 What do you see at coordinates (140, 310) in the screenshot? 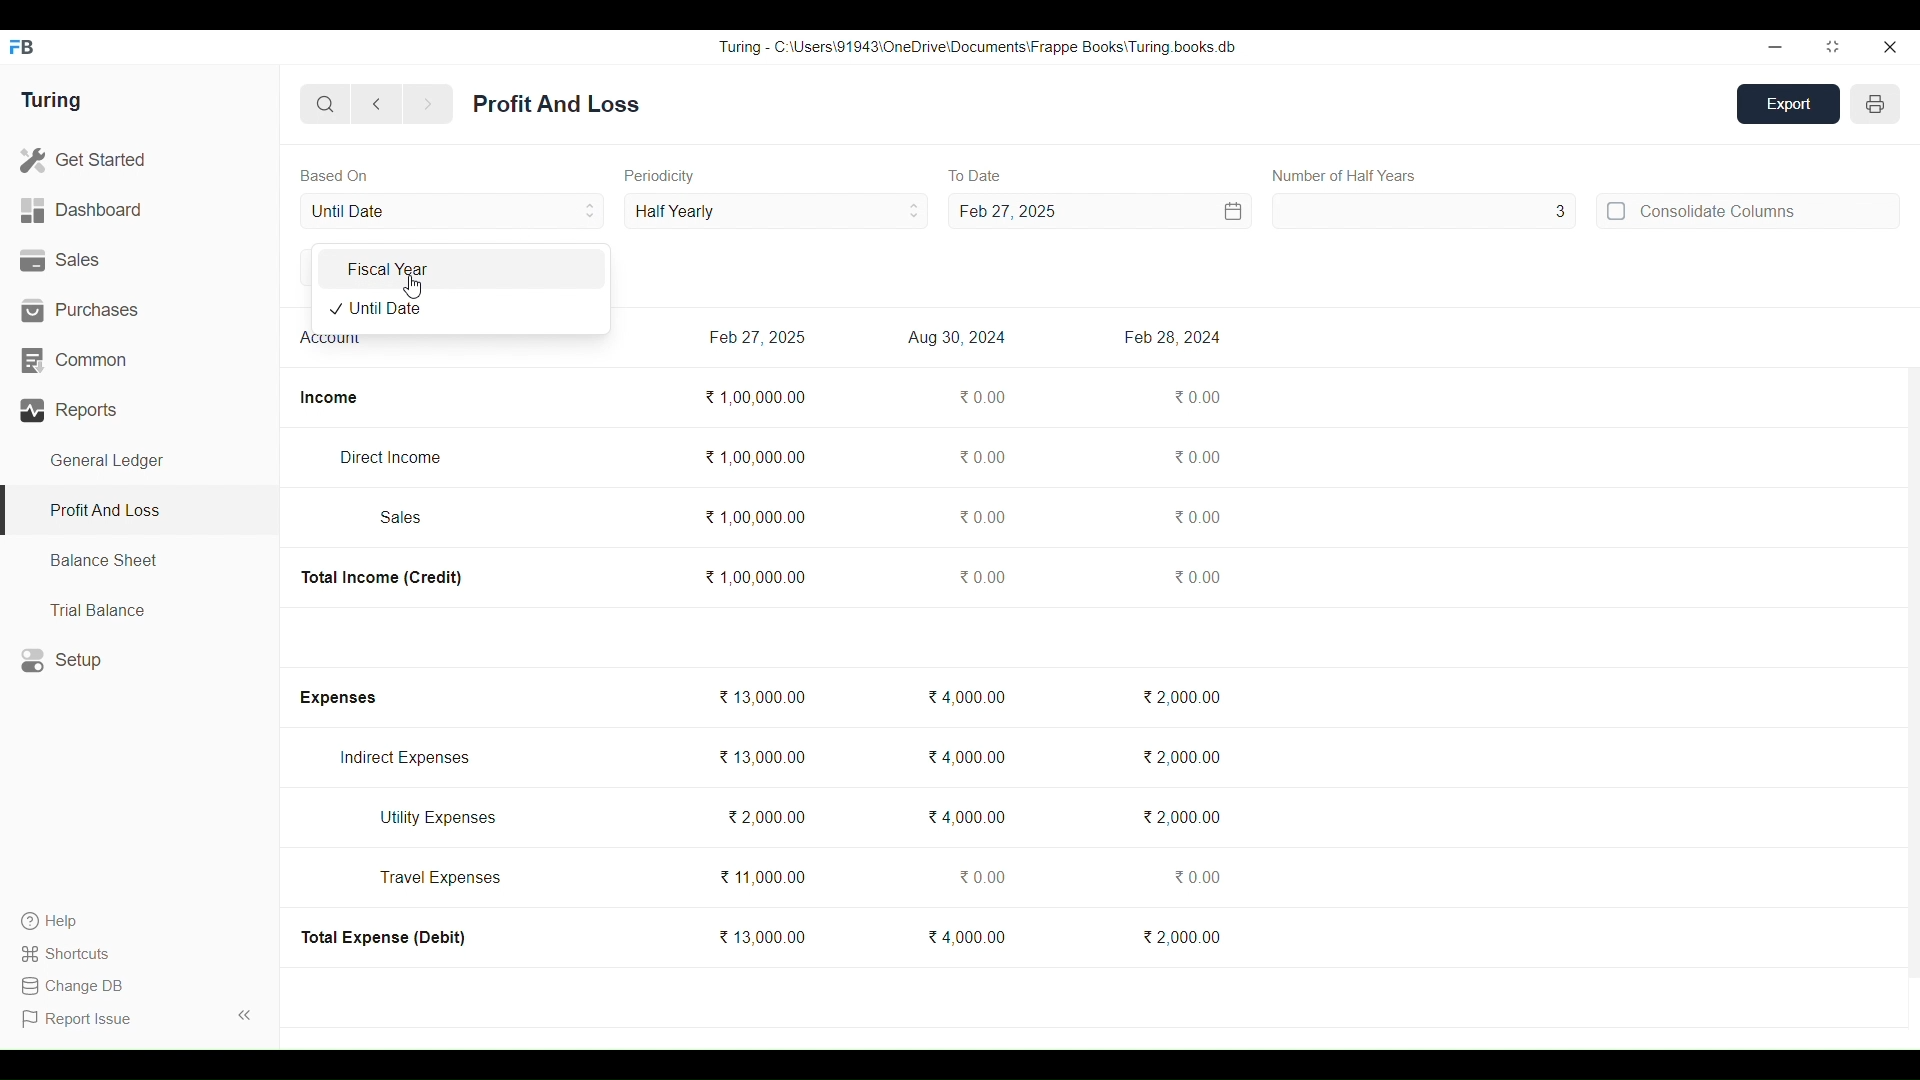
I see `Purchases` at bounding box center [140, 310].